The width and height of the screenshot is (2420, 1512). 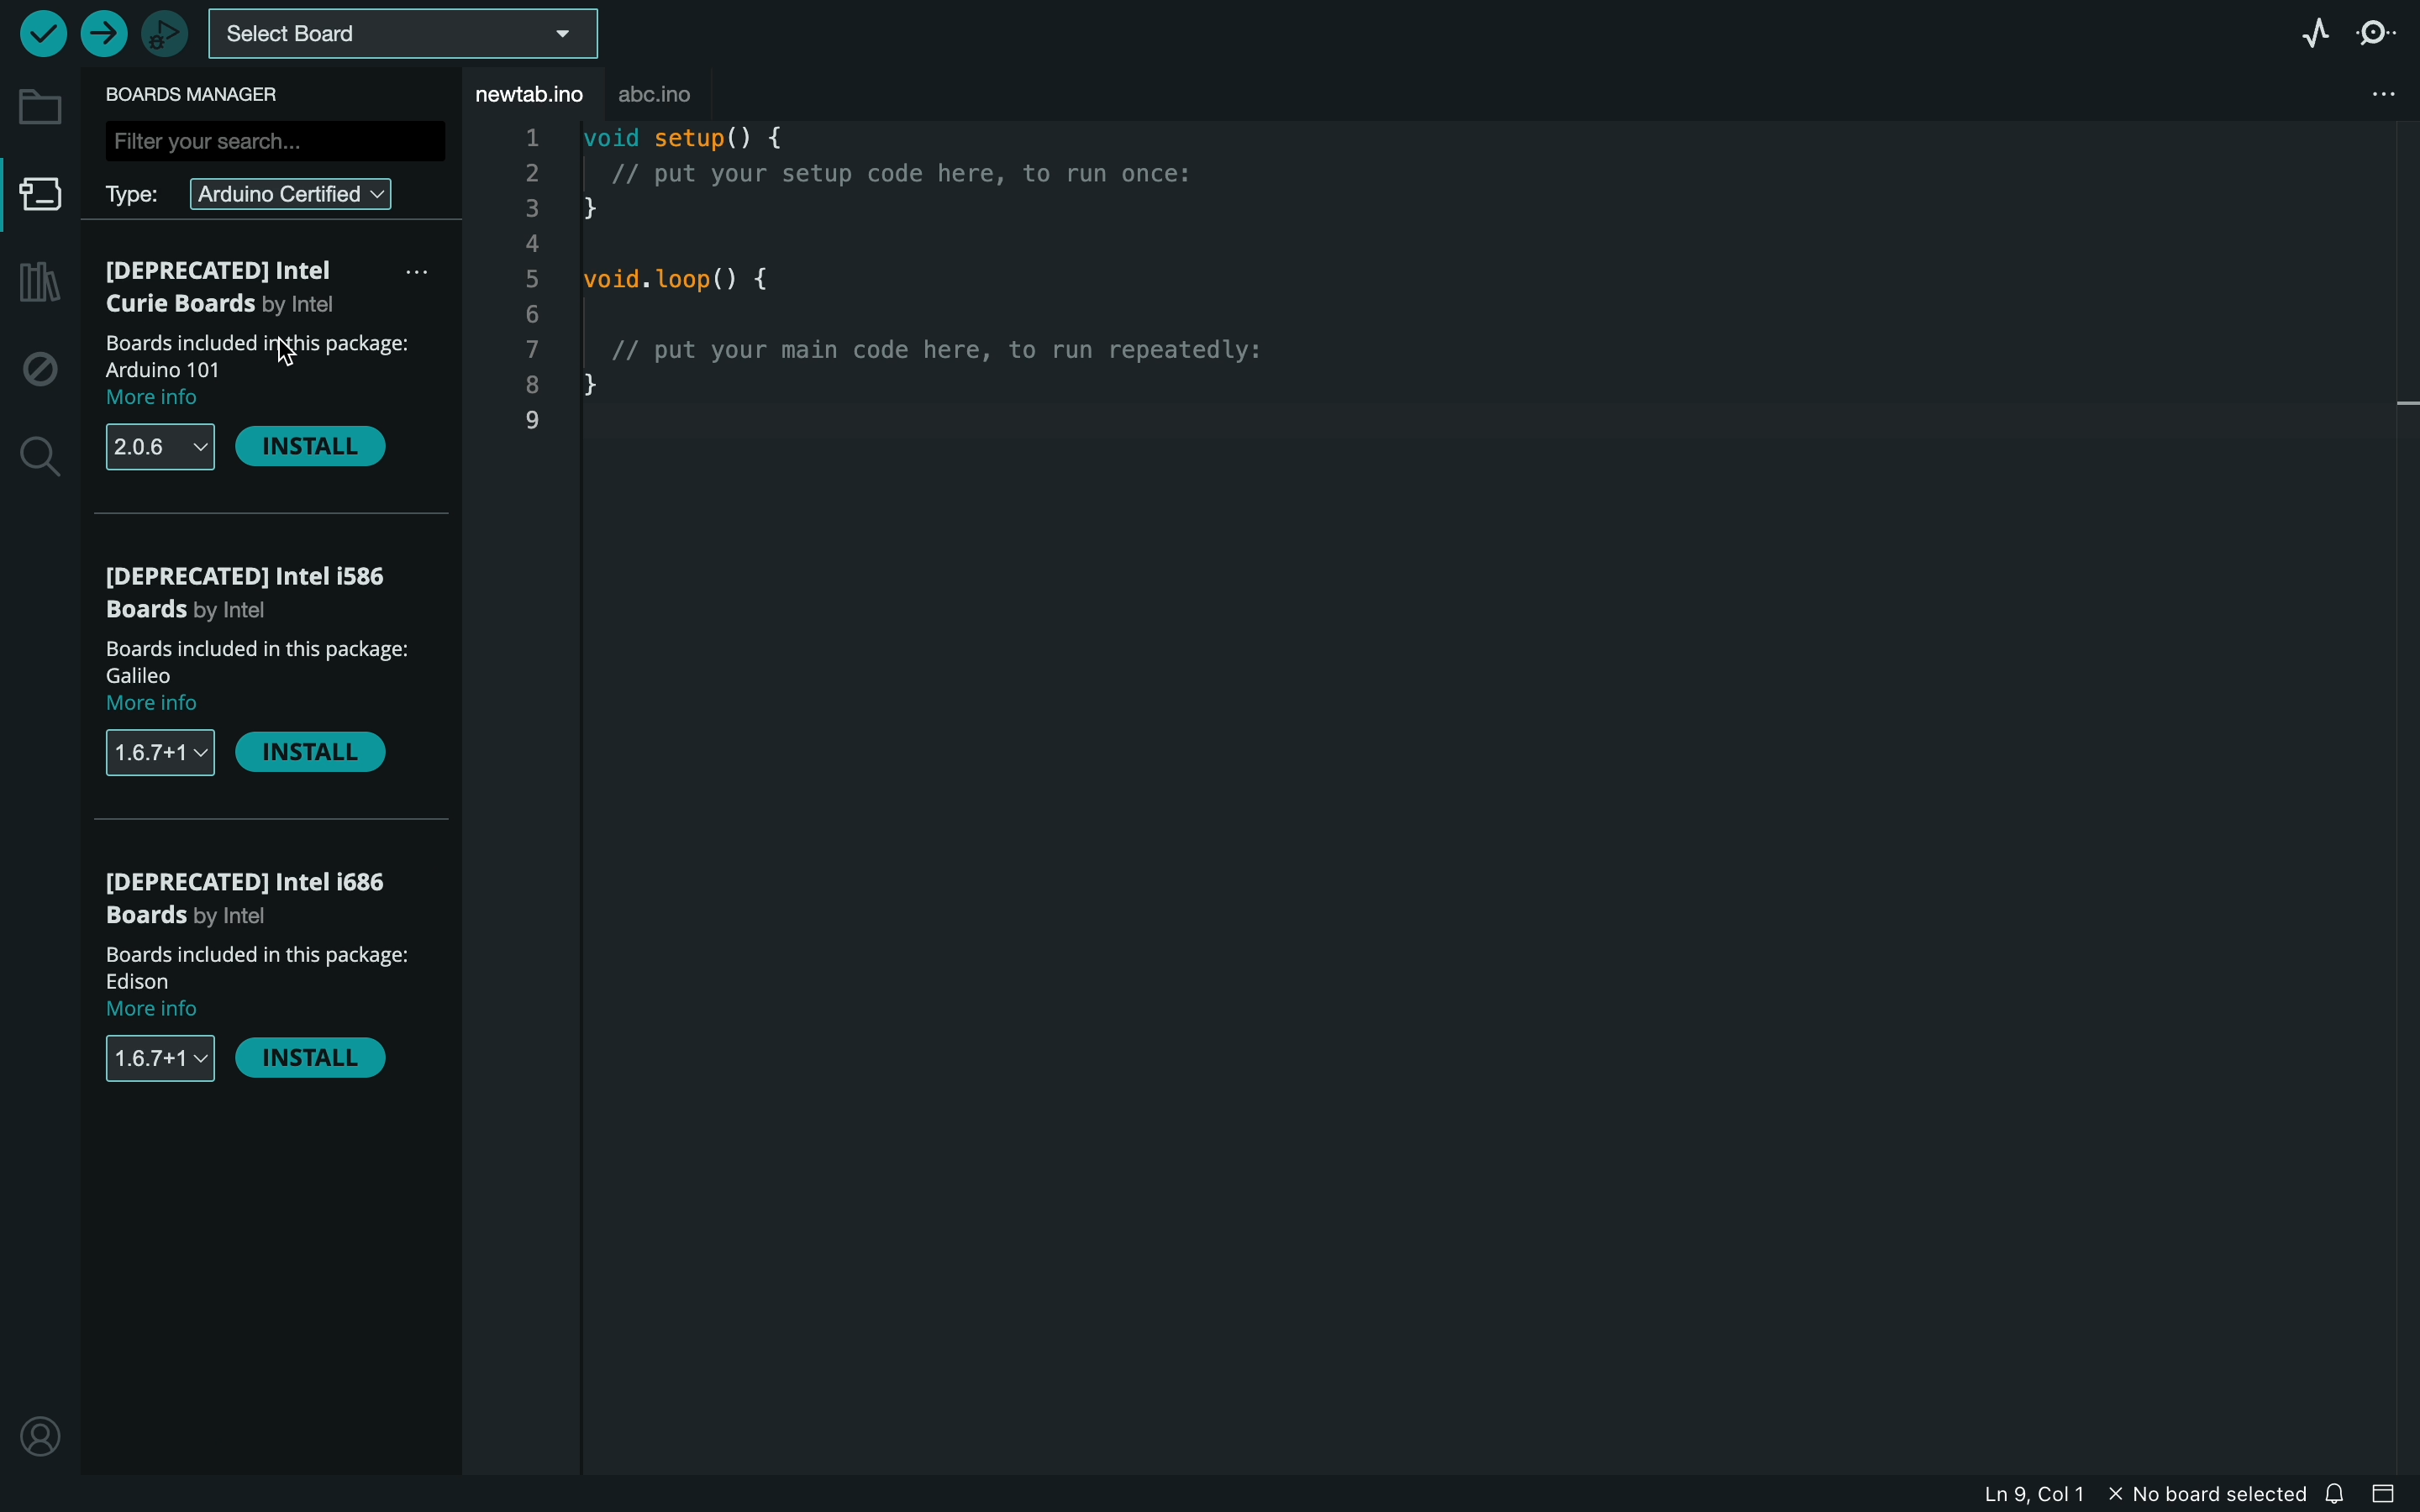 What do you see at coordinates (273, 140) in the screenshot?
I see `search bar` at bounding box center [273, 140].